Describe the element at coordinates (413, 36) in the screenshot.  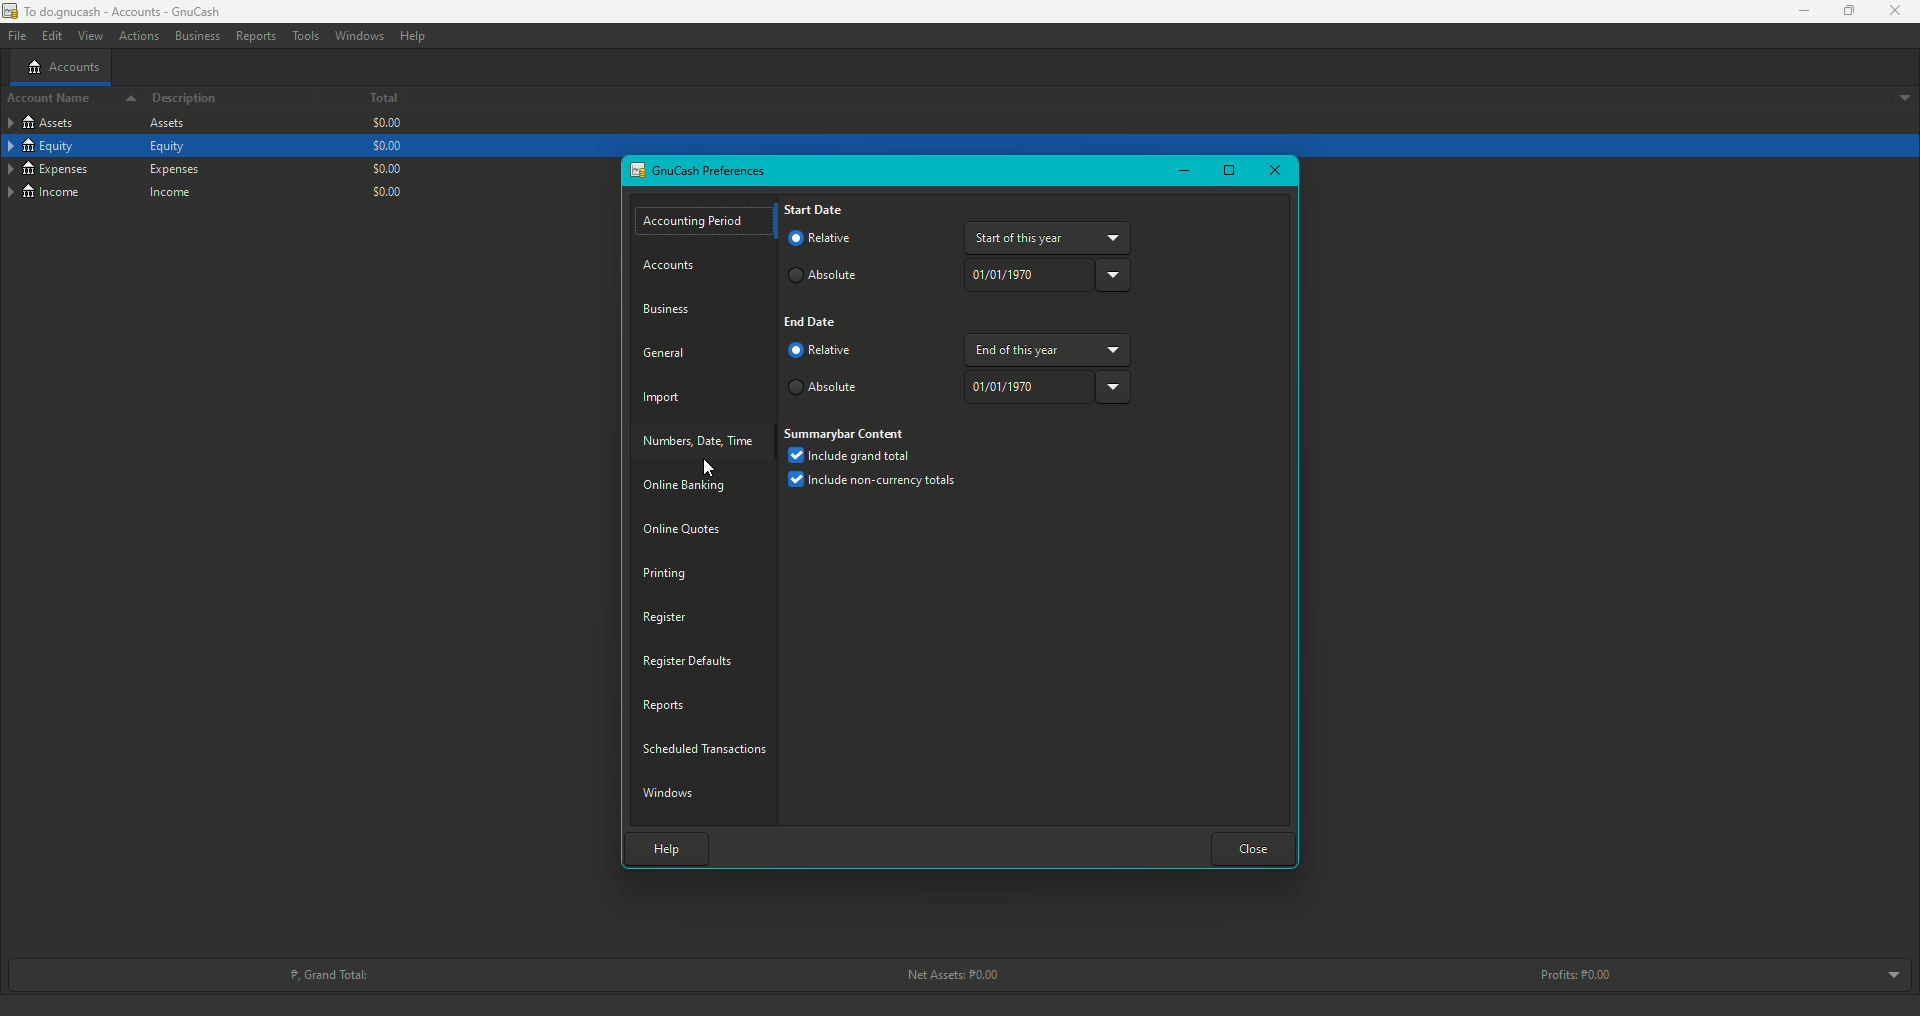
I see `Help` at that location.